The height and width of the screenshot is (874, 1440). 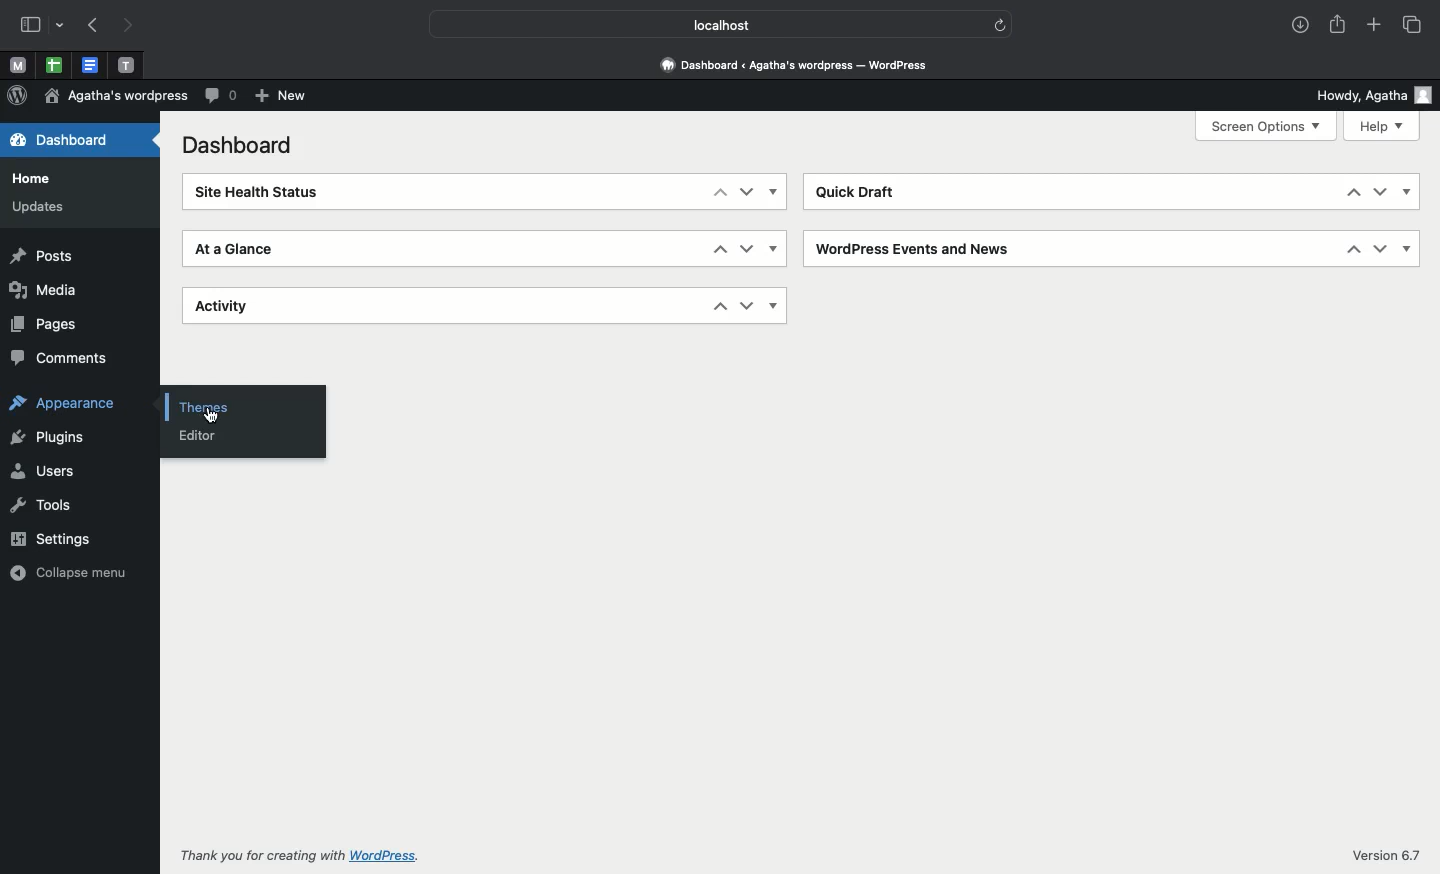 I want to click on Show, so click(x=1409, y=247).